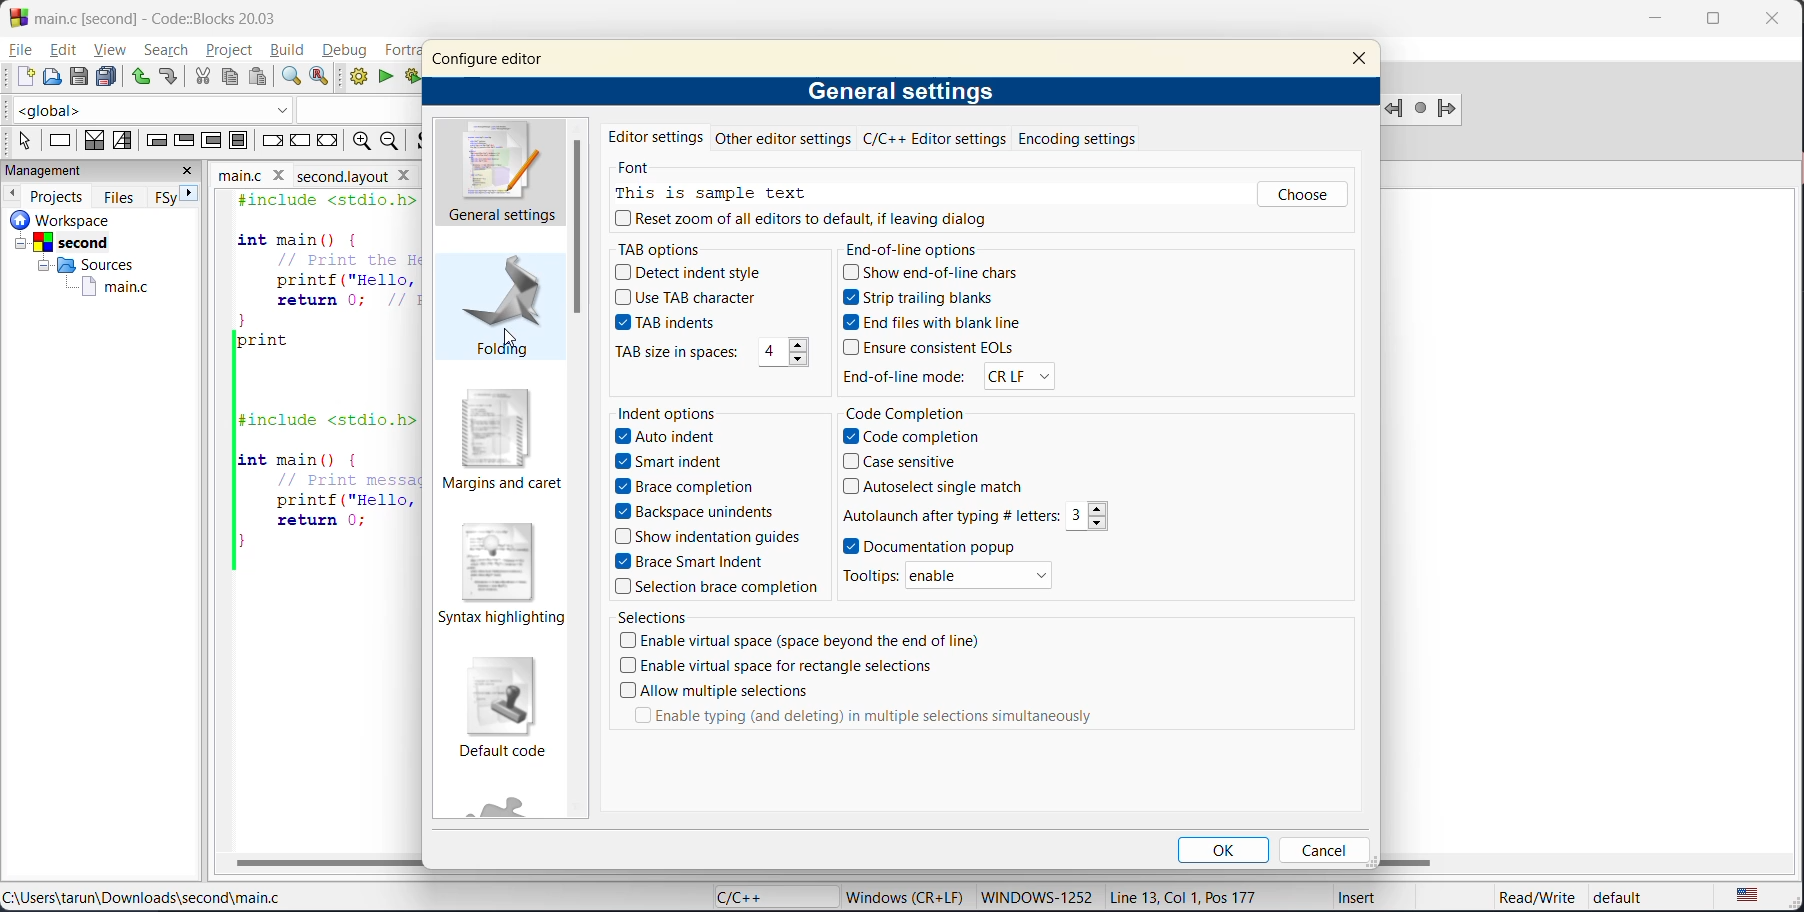 This screenshot has height=912, width=1804. I want to click on general settings, so click(508, 173).